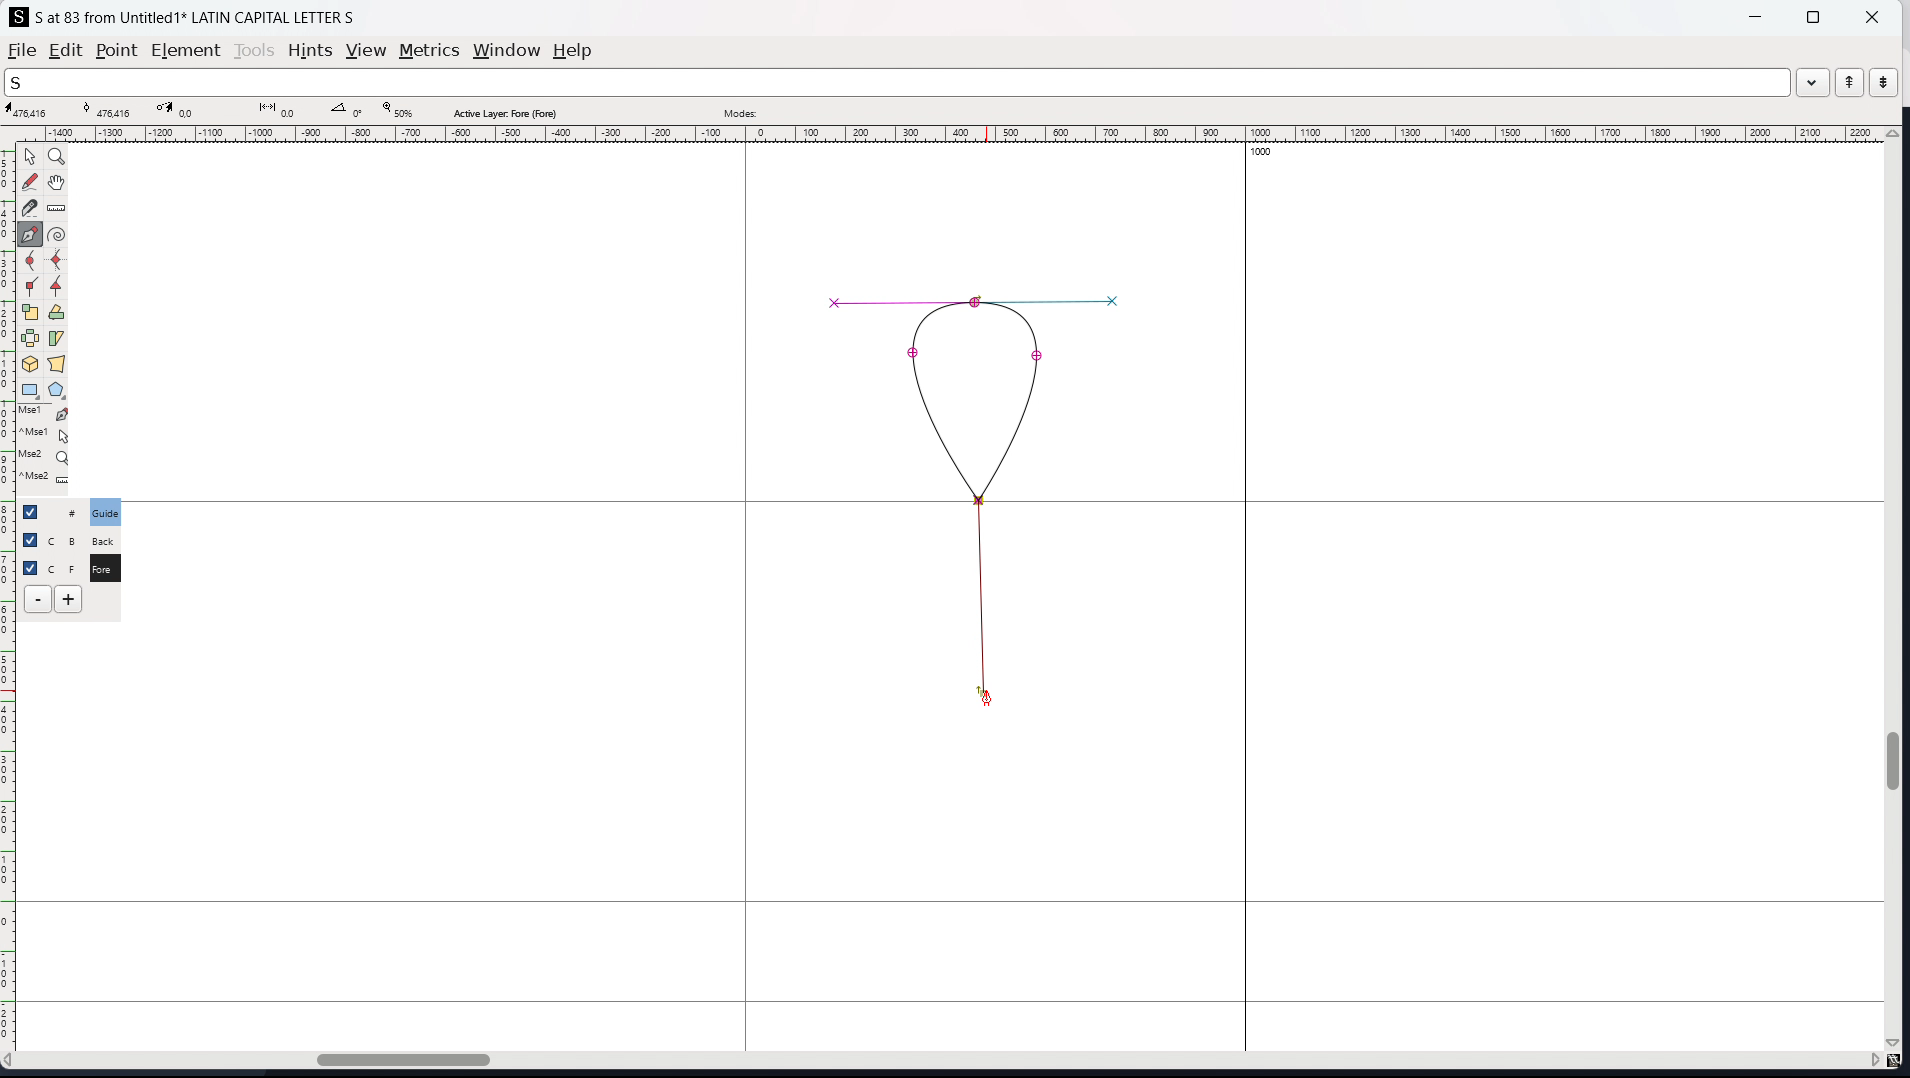  I want to click on selection toggle, so click(32, 566).